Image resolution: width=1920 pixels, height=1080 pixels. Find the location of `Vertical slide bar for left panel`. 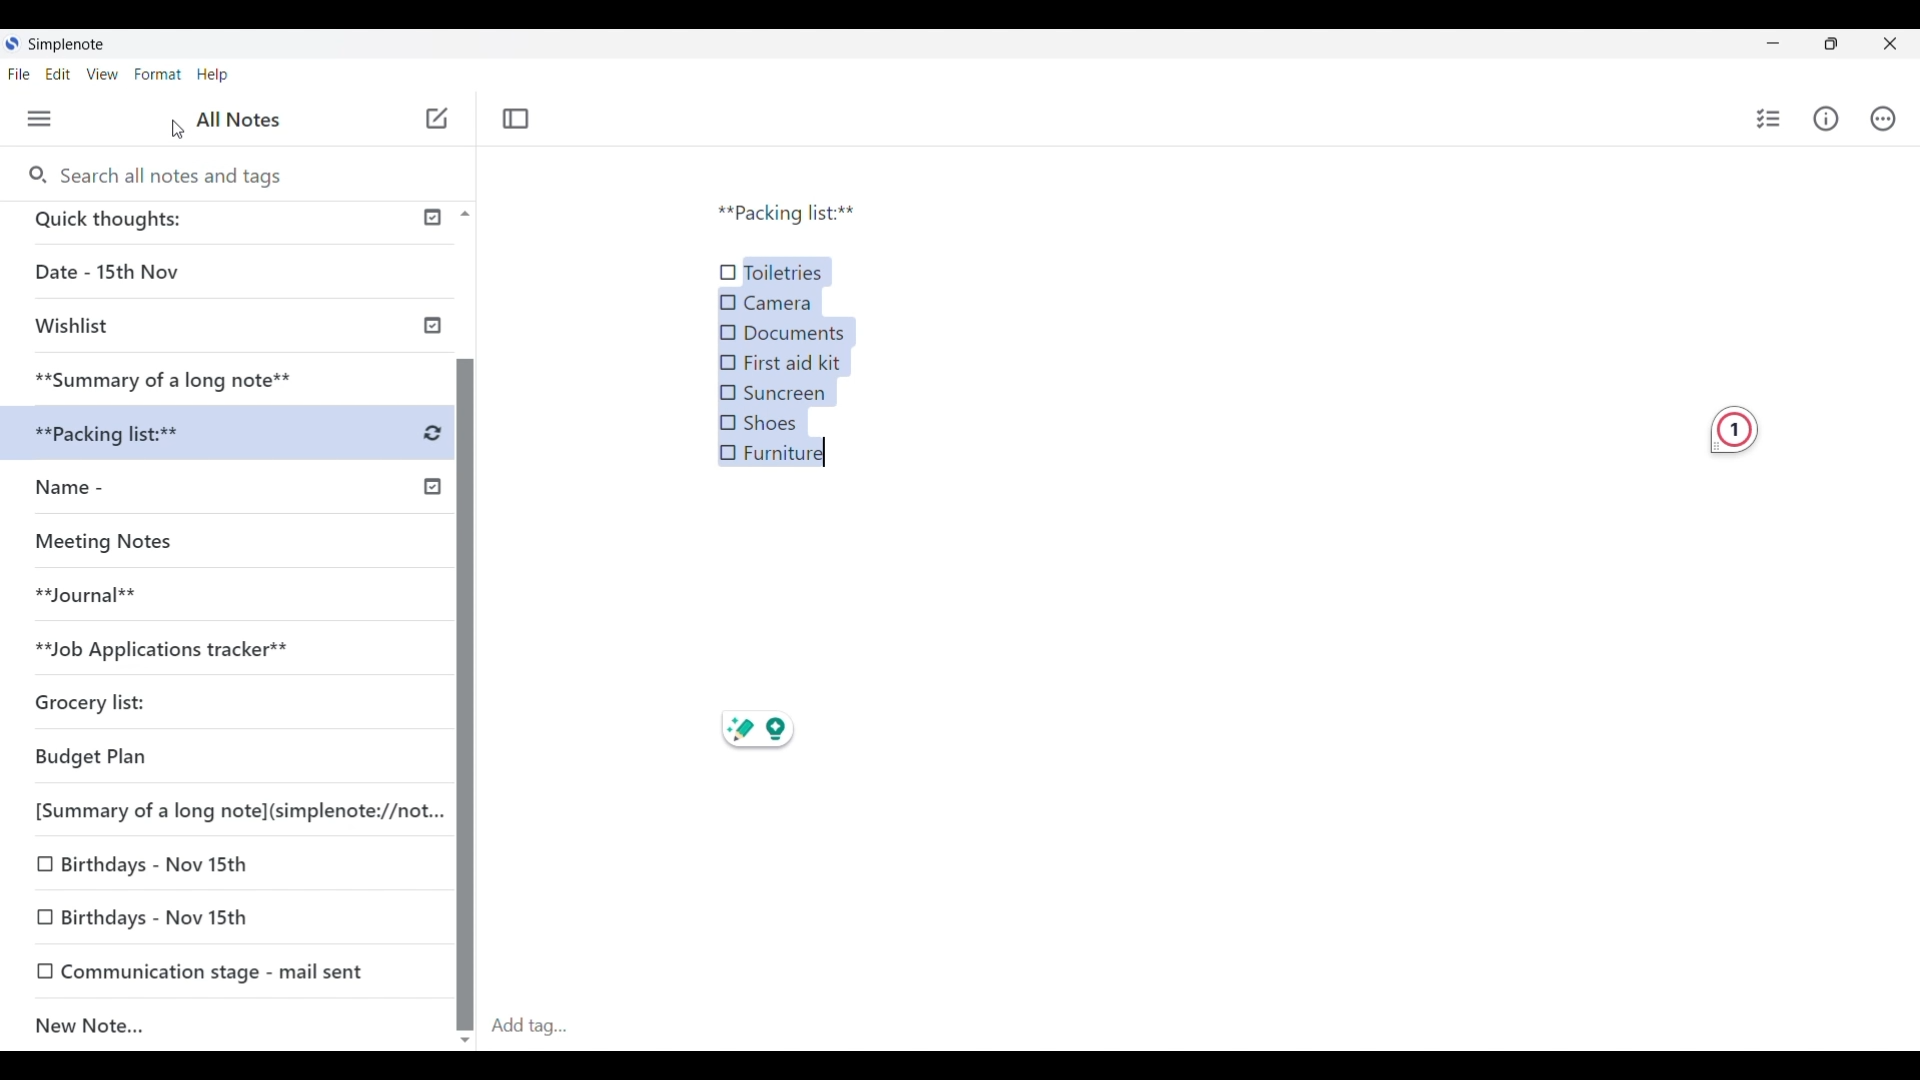

Vertical slide bar for left panel is located at coordinates (466, 676).